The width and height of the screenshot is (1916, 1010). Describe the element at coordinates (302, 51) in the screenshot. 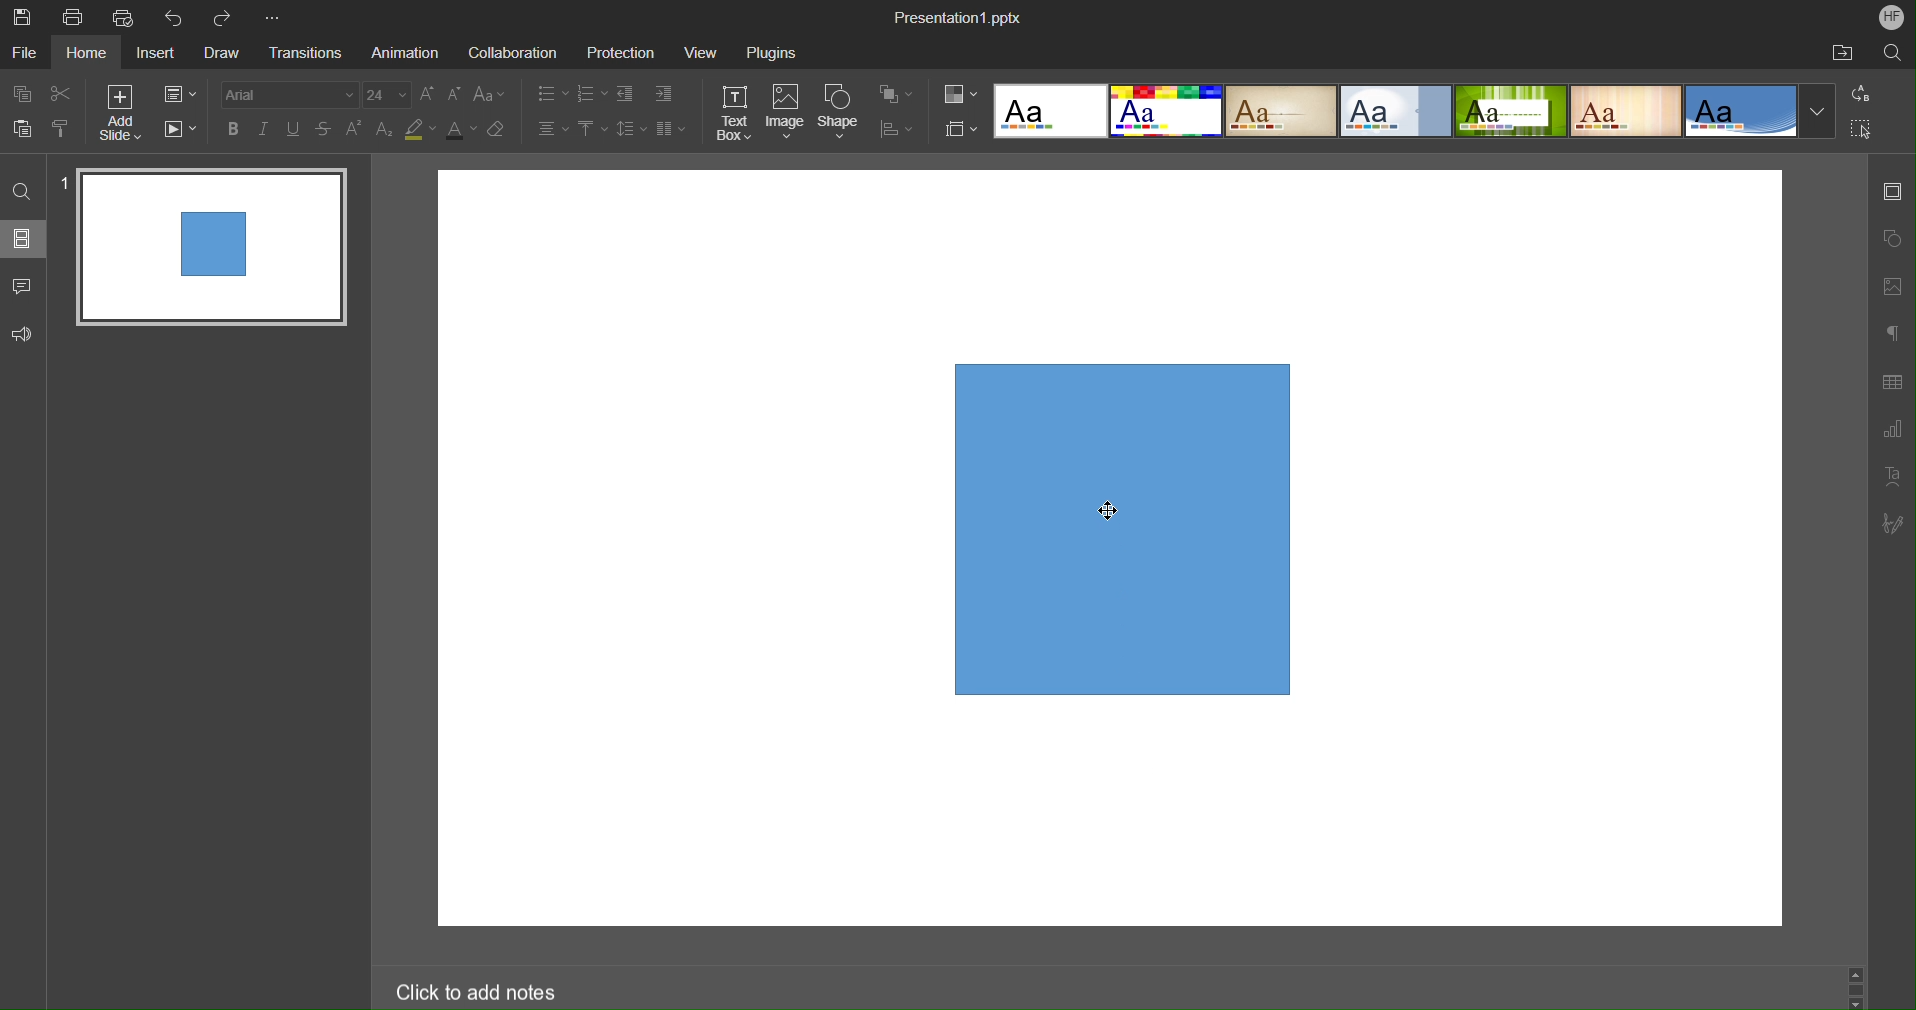

I see `Transitions` at that location.